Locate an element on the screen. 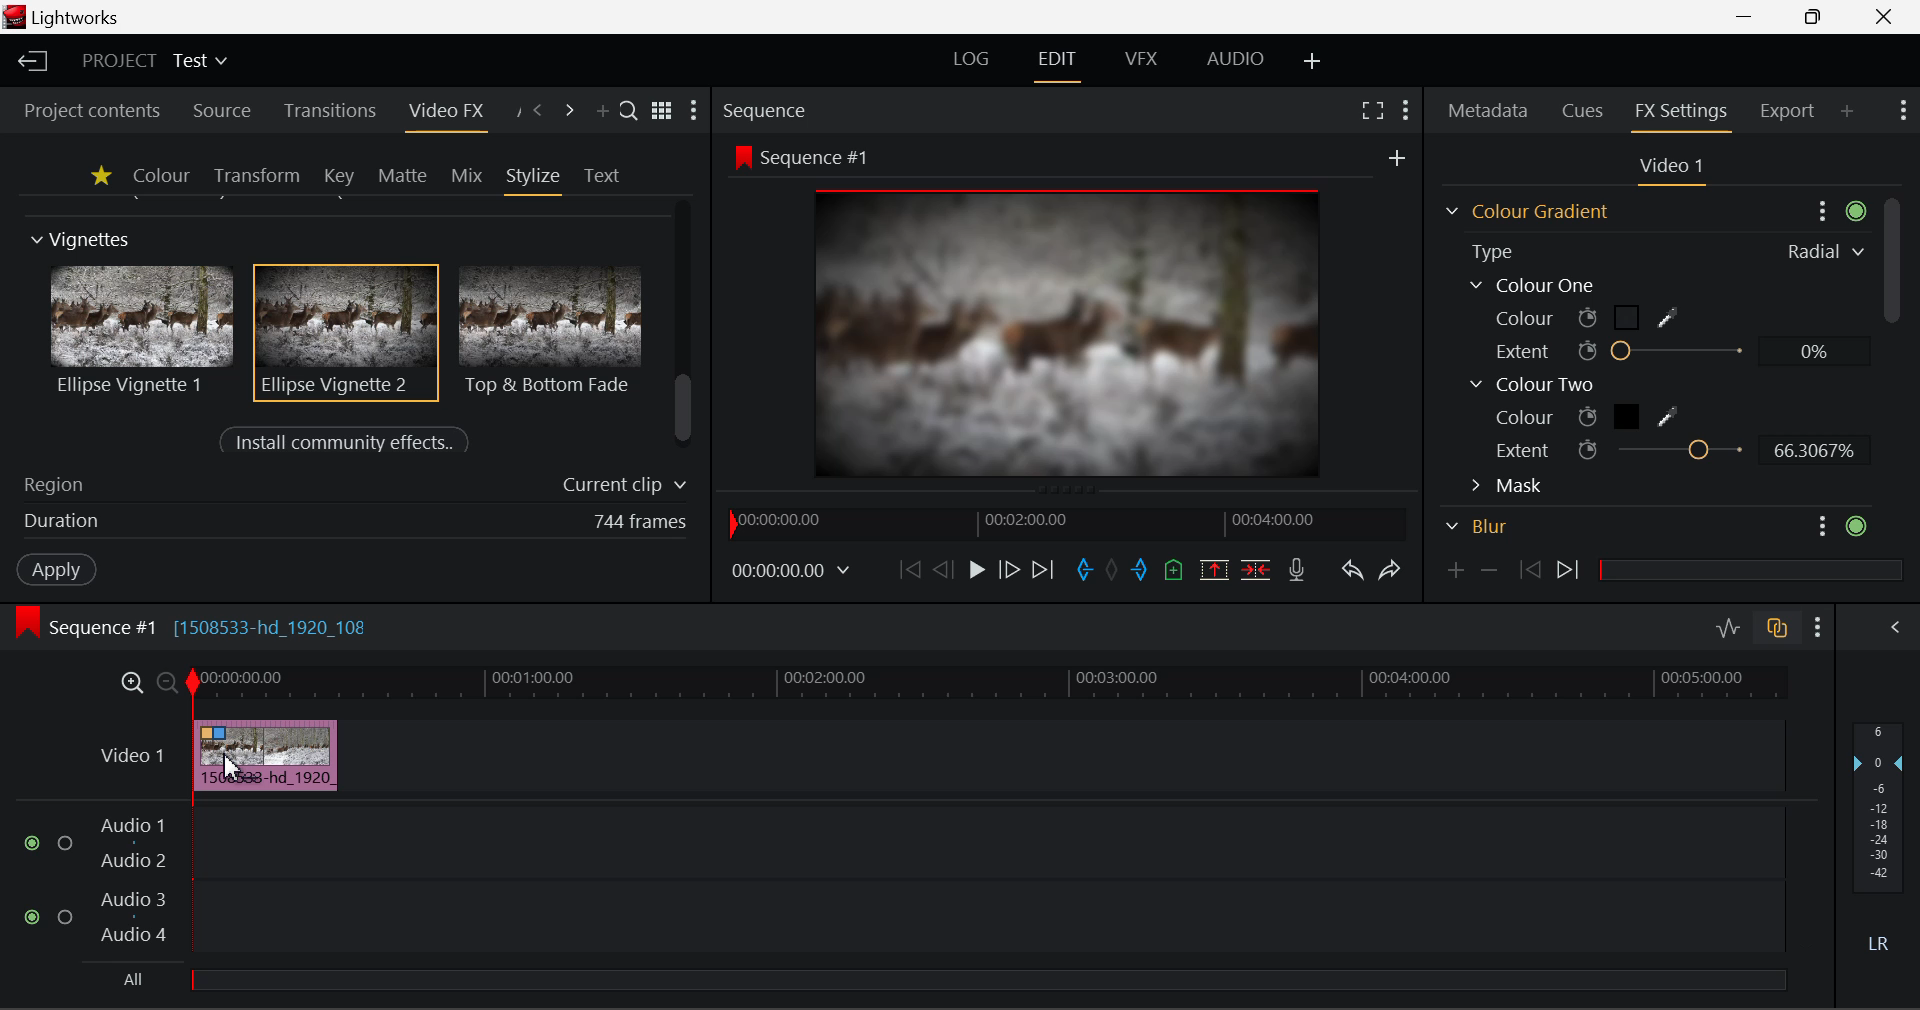  Scroll Bar is located at coordinates (1889, 317).